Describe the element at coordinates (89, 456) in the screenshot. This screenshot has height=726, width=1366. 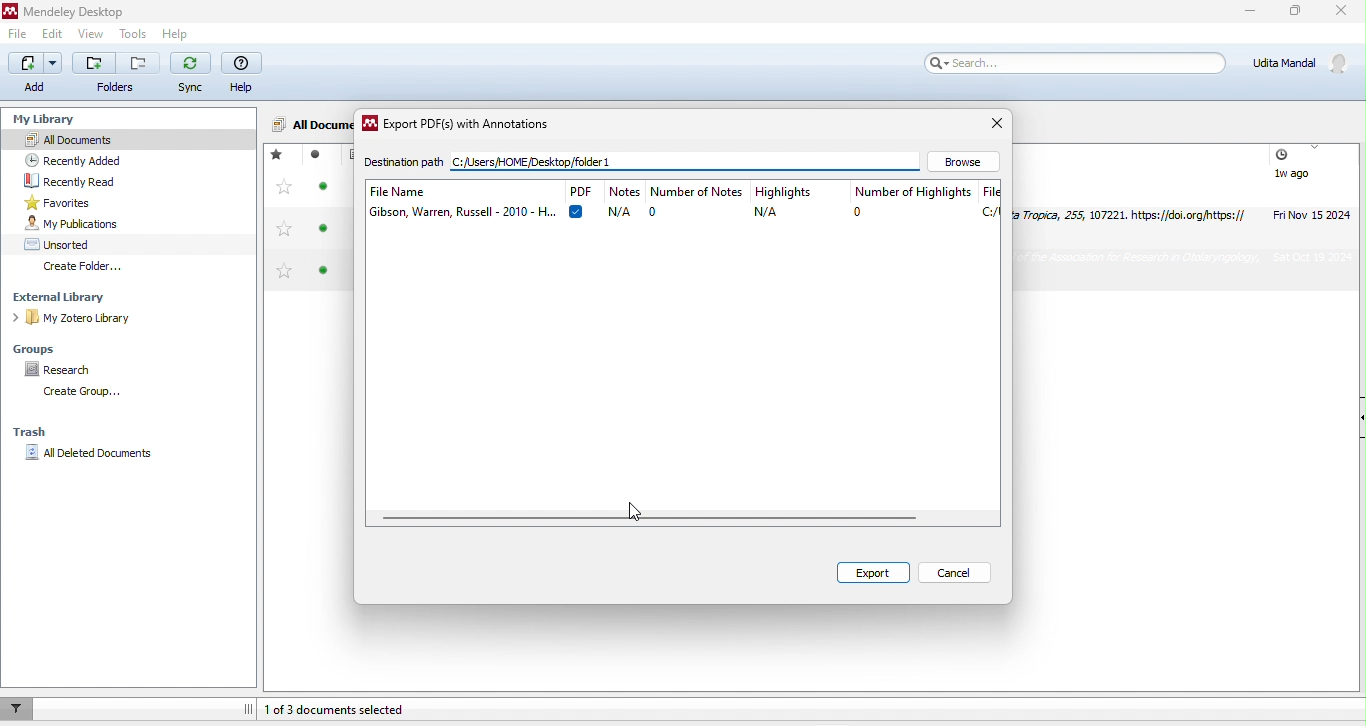
I see `all deleted documents` at that location.